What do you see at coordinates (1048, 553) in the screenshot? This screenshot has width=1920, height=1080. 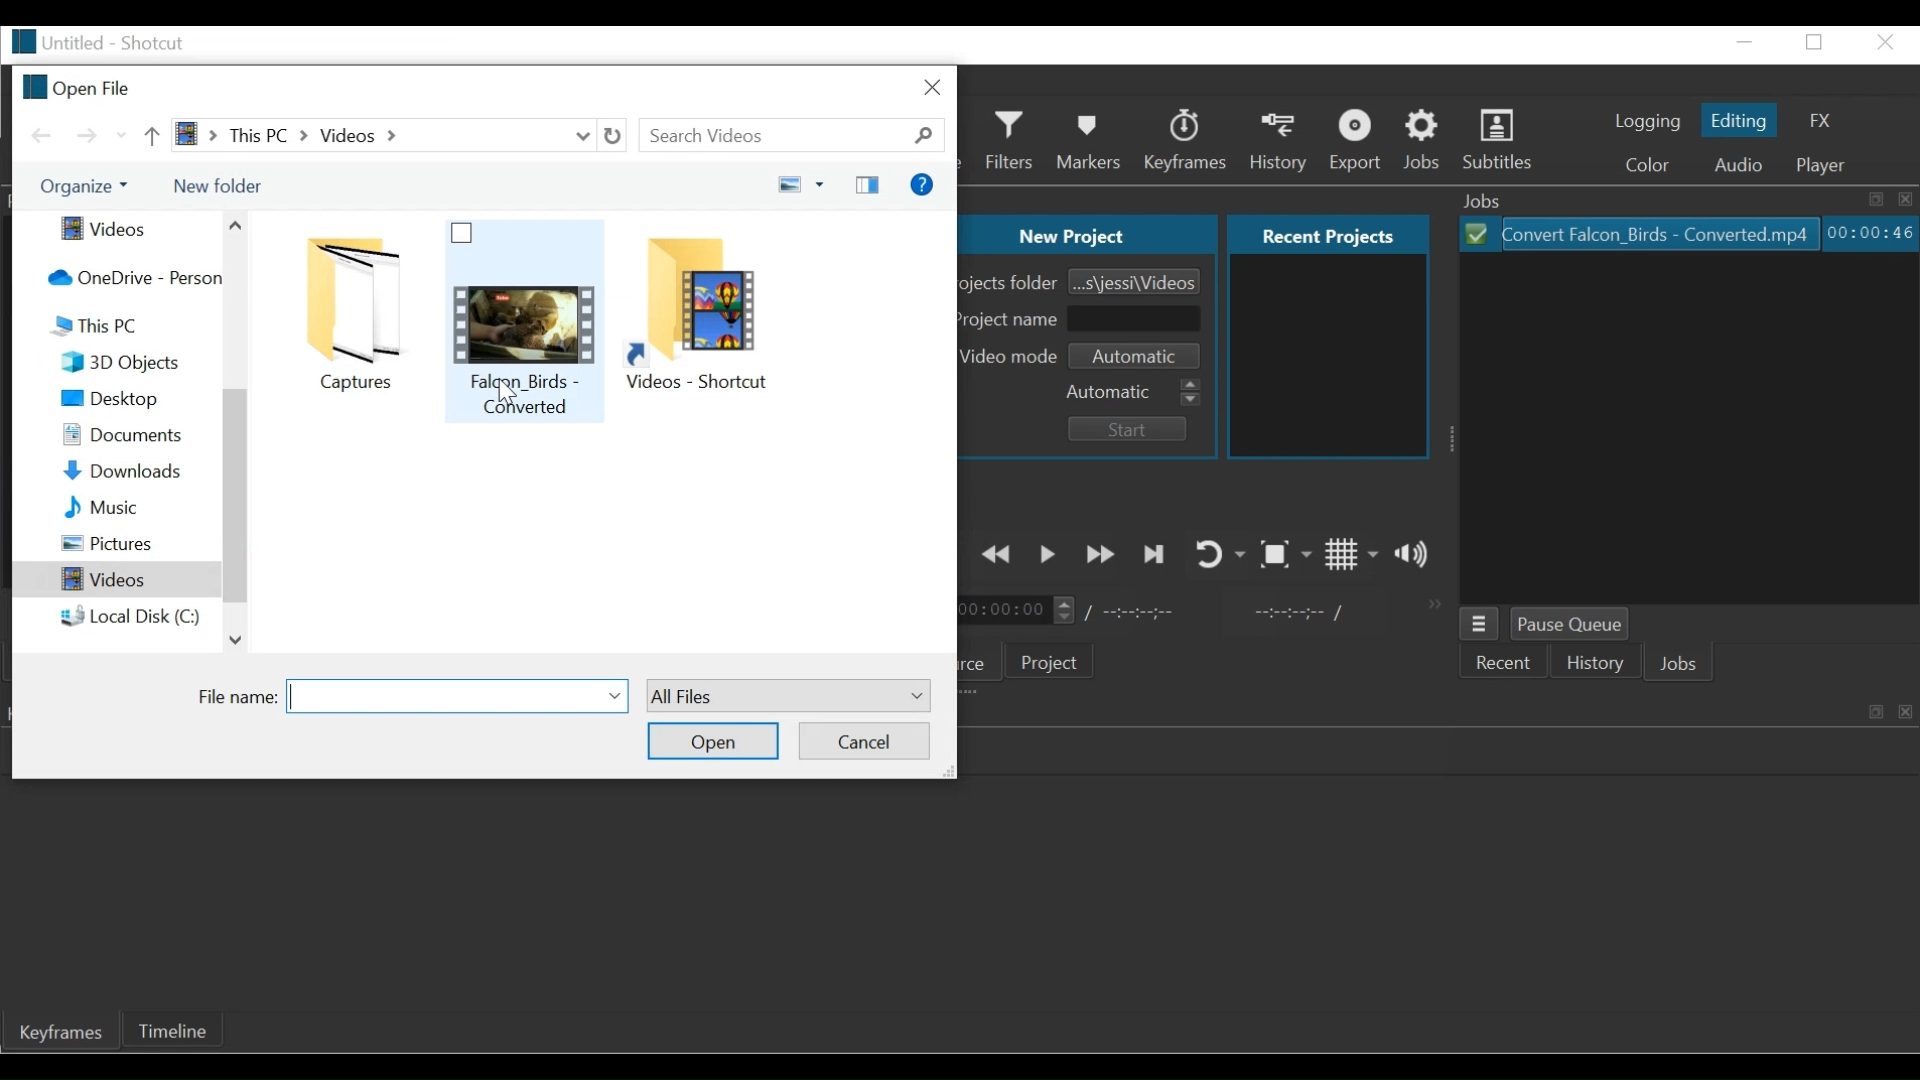 I see `Toggle play or pause` at bounding box center [1048, 553].